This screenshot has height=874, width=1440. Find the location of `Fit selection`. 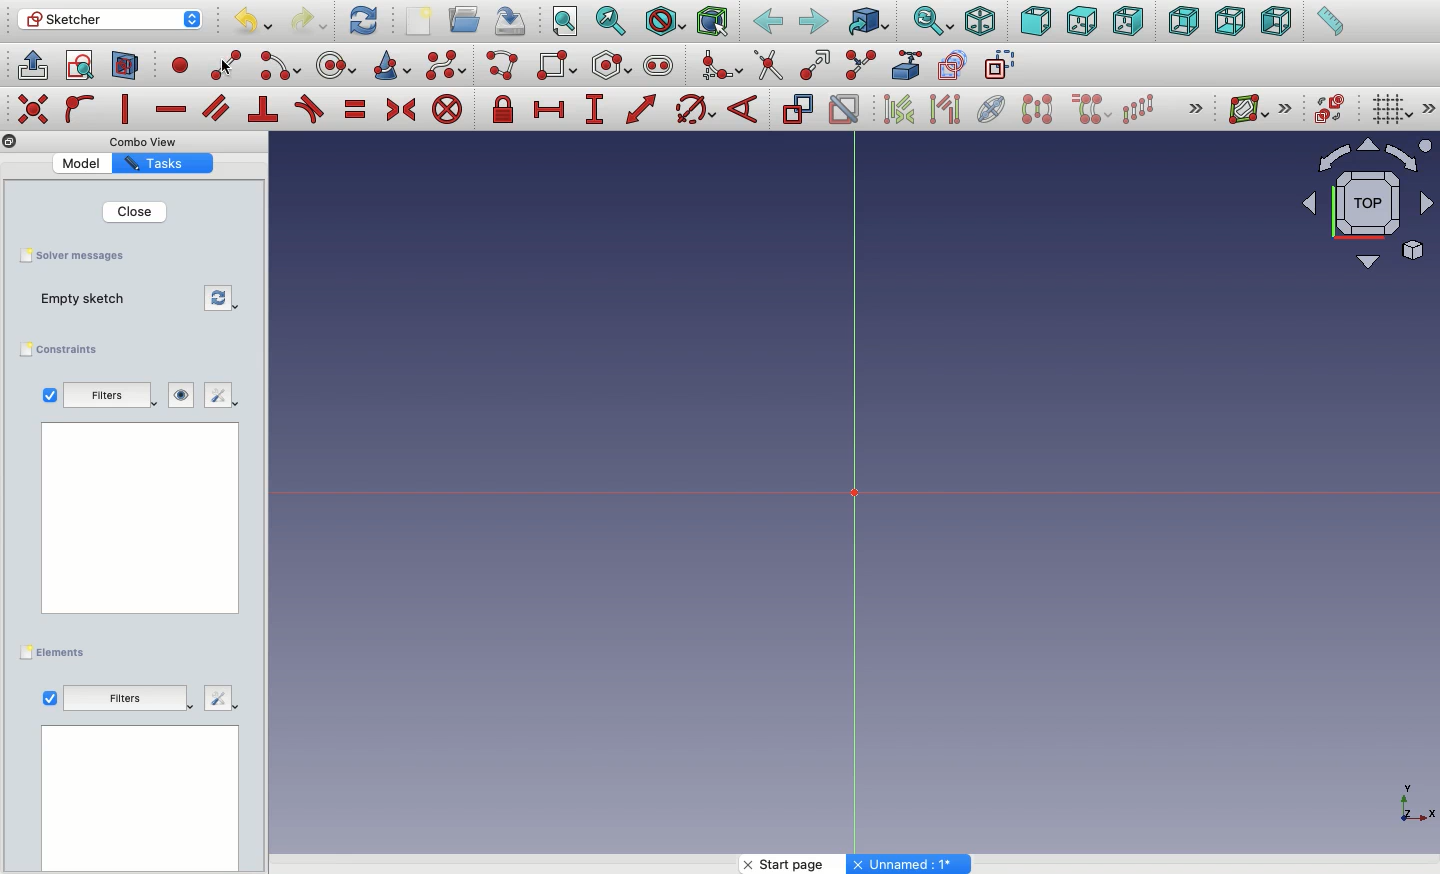

Fit selection is located at coordinates (613, 20).